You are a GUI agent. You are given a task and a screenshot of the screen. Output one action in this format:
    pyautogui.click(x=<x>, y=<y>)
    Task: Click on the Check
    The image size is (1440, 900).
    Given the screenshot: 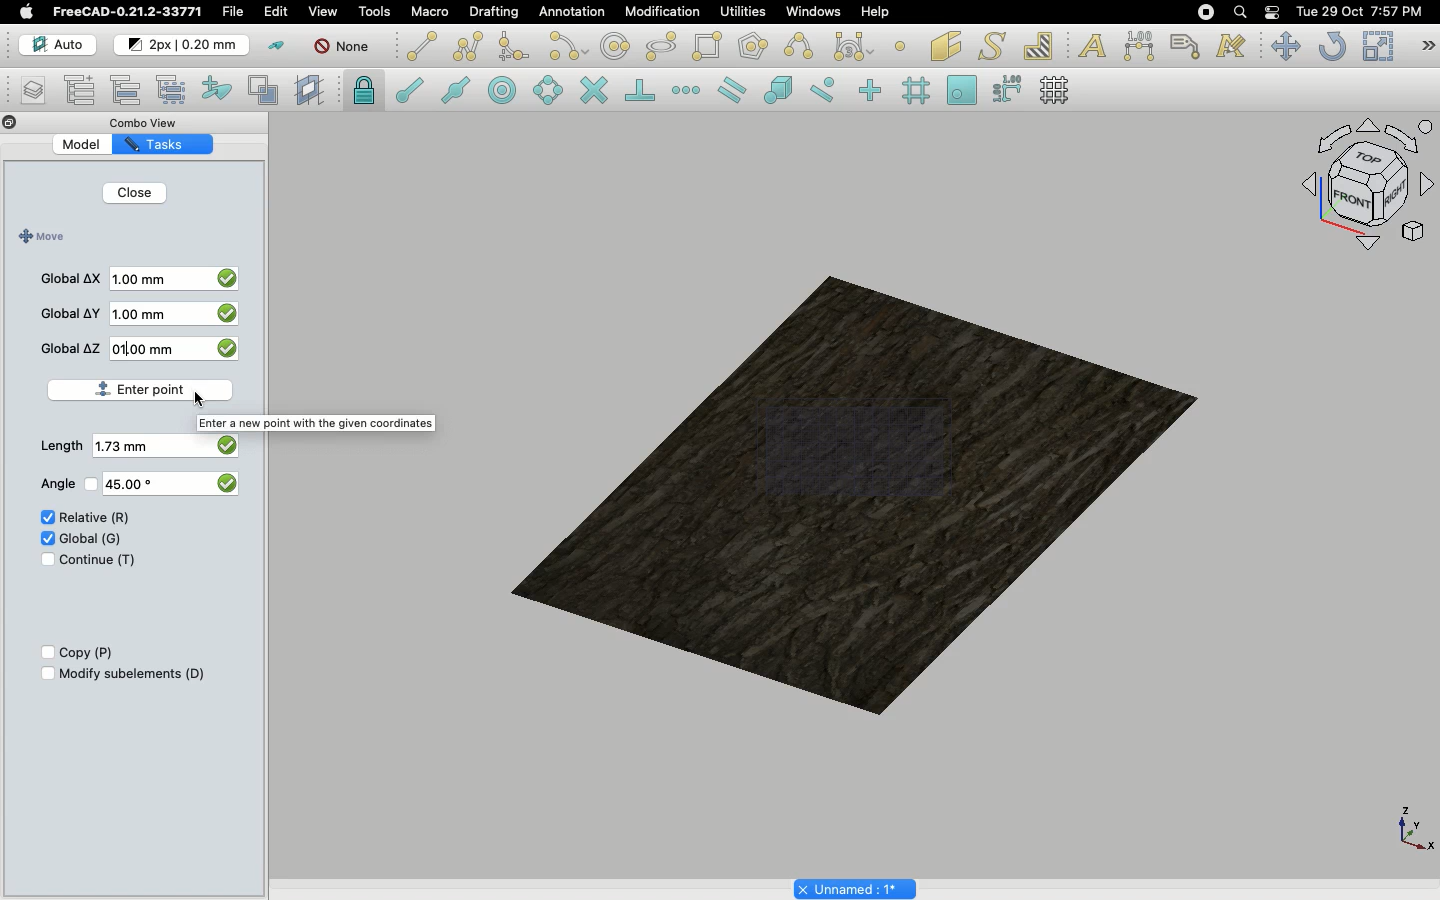 What is the action you would take?
    pyautogui.click(x=46, y=537)
    